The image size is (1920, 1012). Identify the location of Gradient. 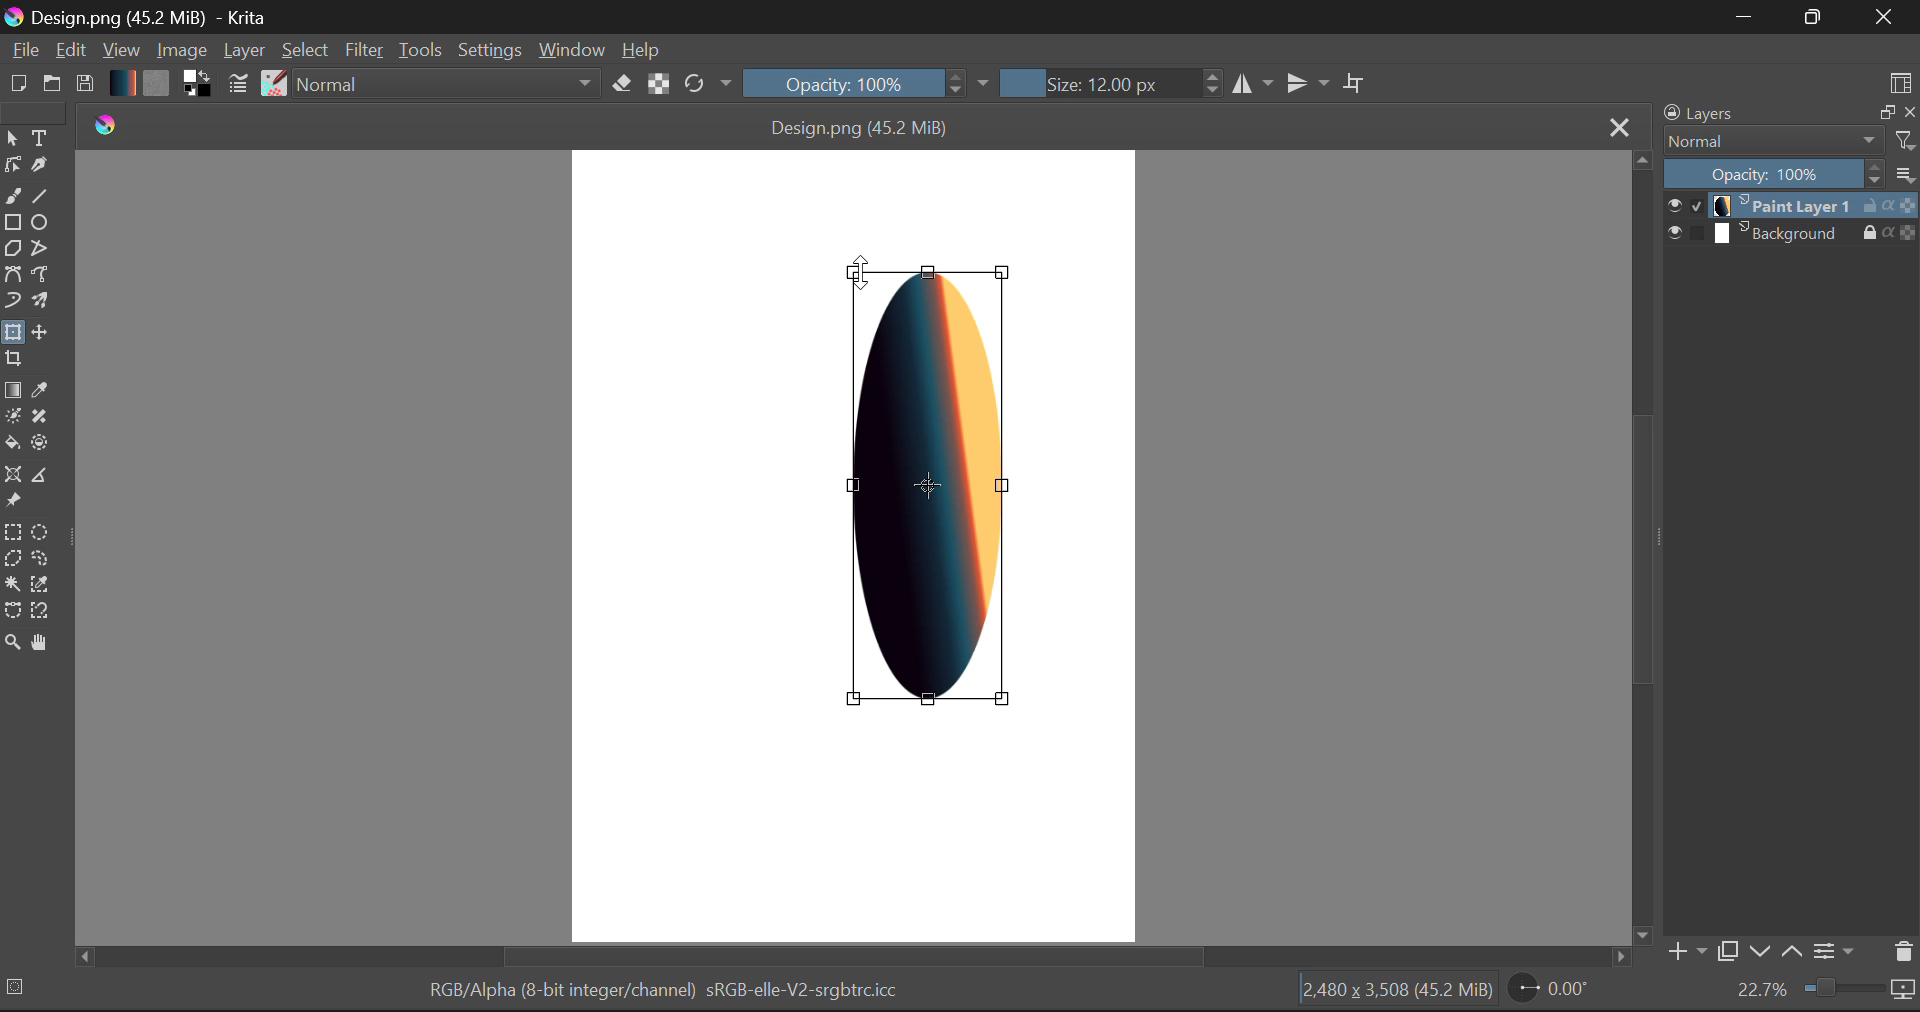
(122, 82).